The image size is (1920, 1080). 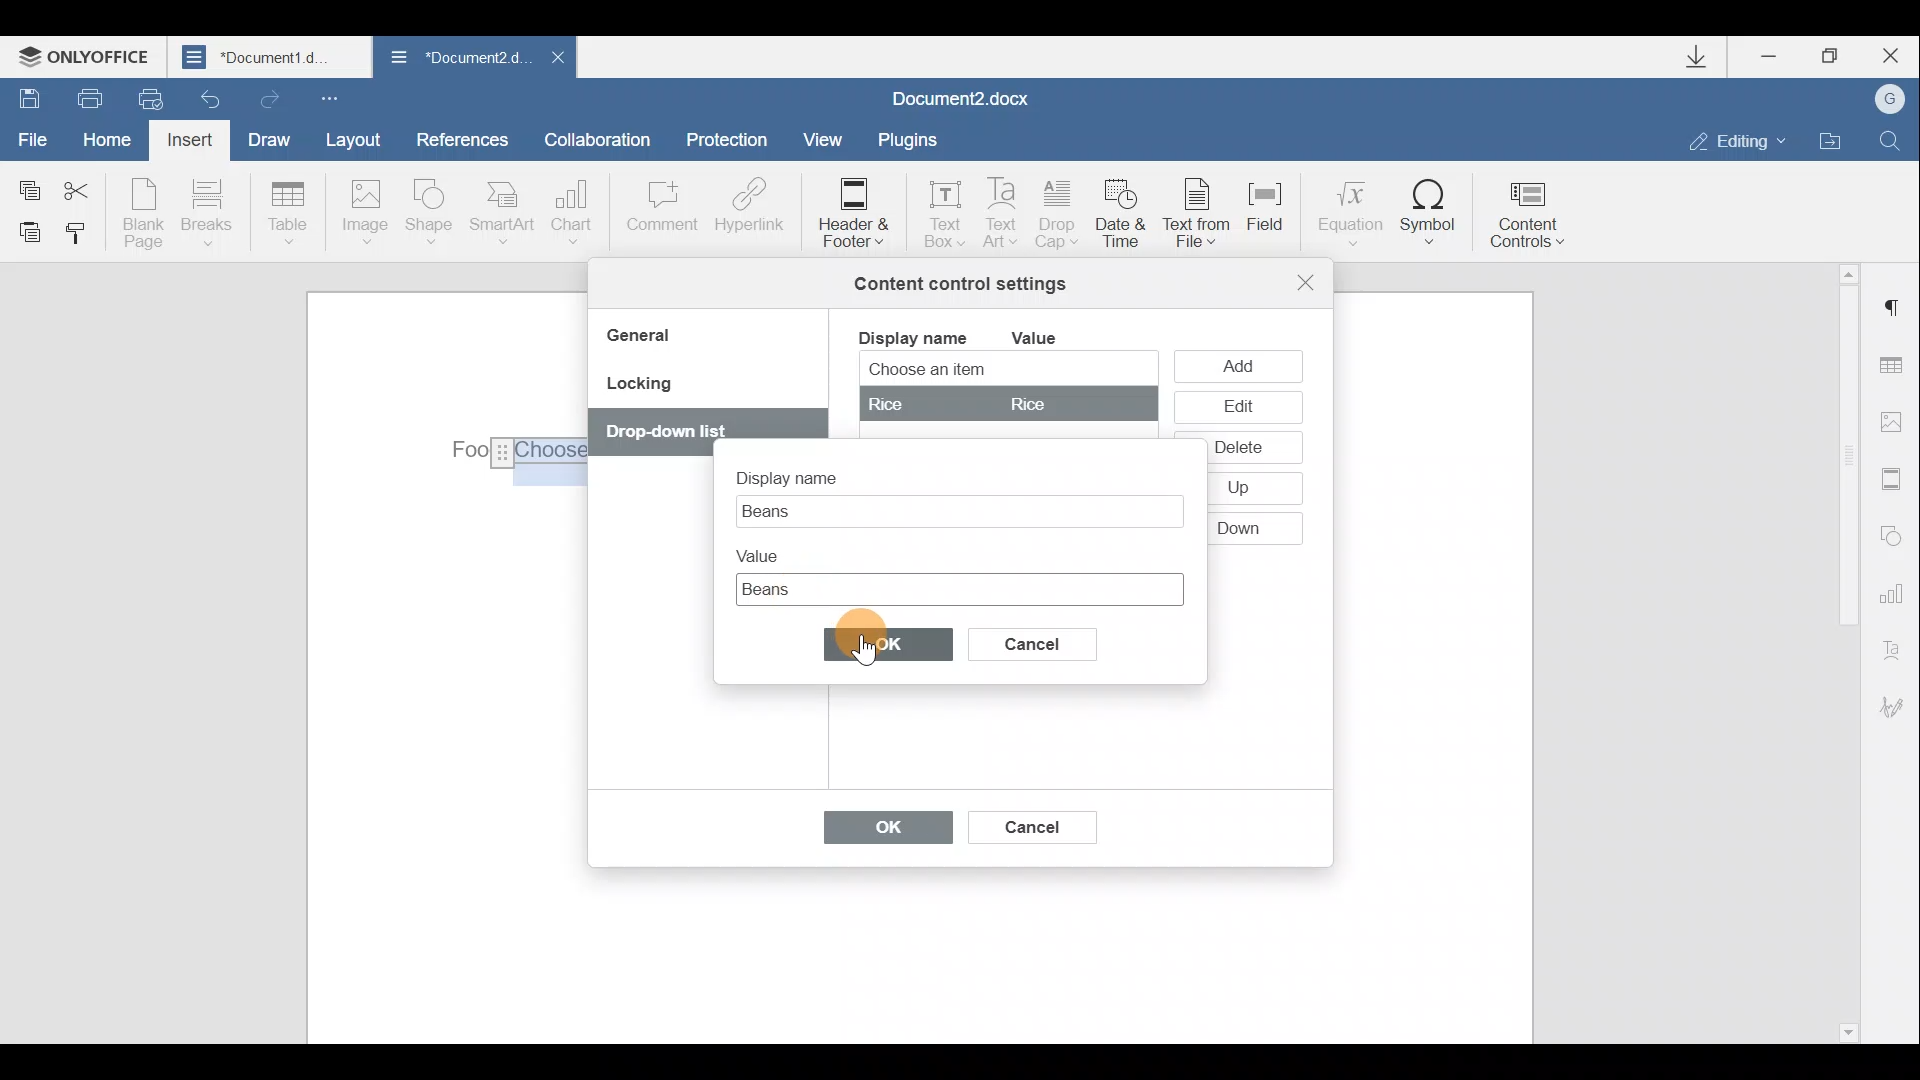 I want to click on Maximize, so click(x=1831, y=57).